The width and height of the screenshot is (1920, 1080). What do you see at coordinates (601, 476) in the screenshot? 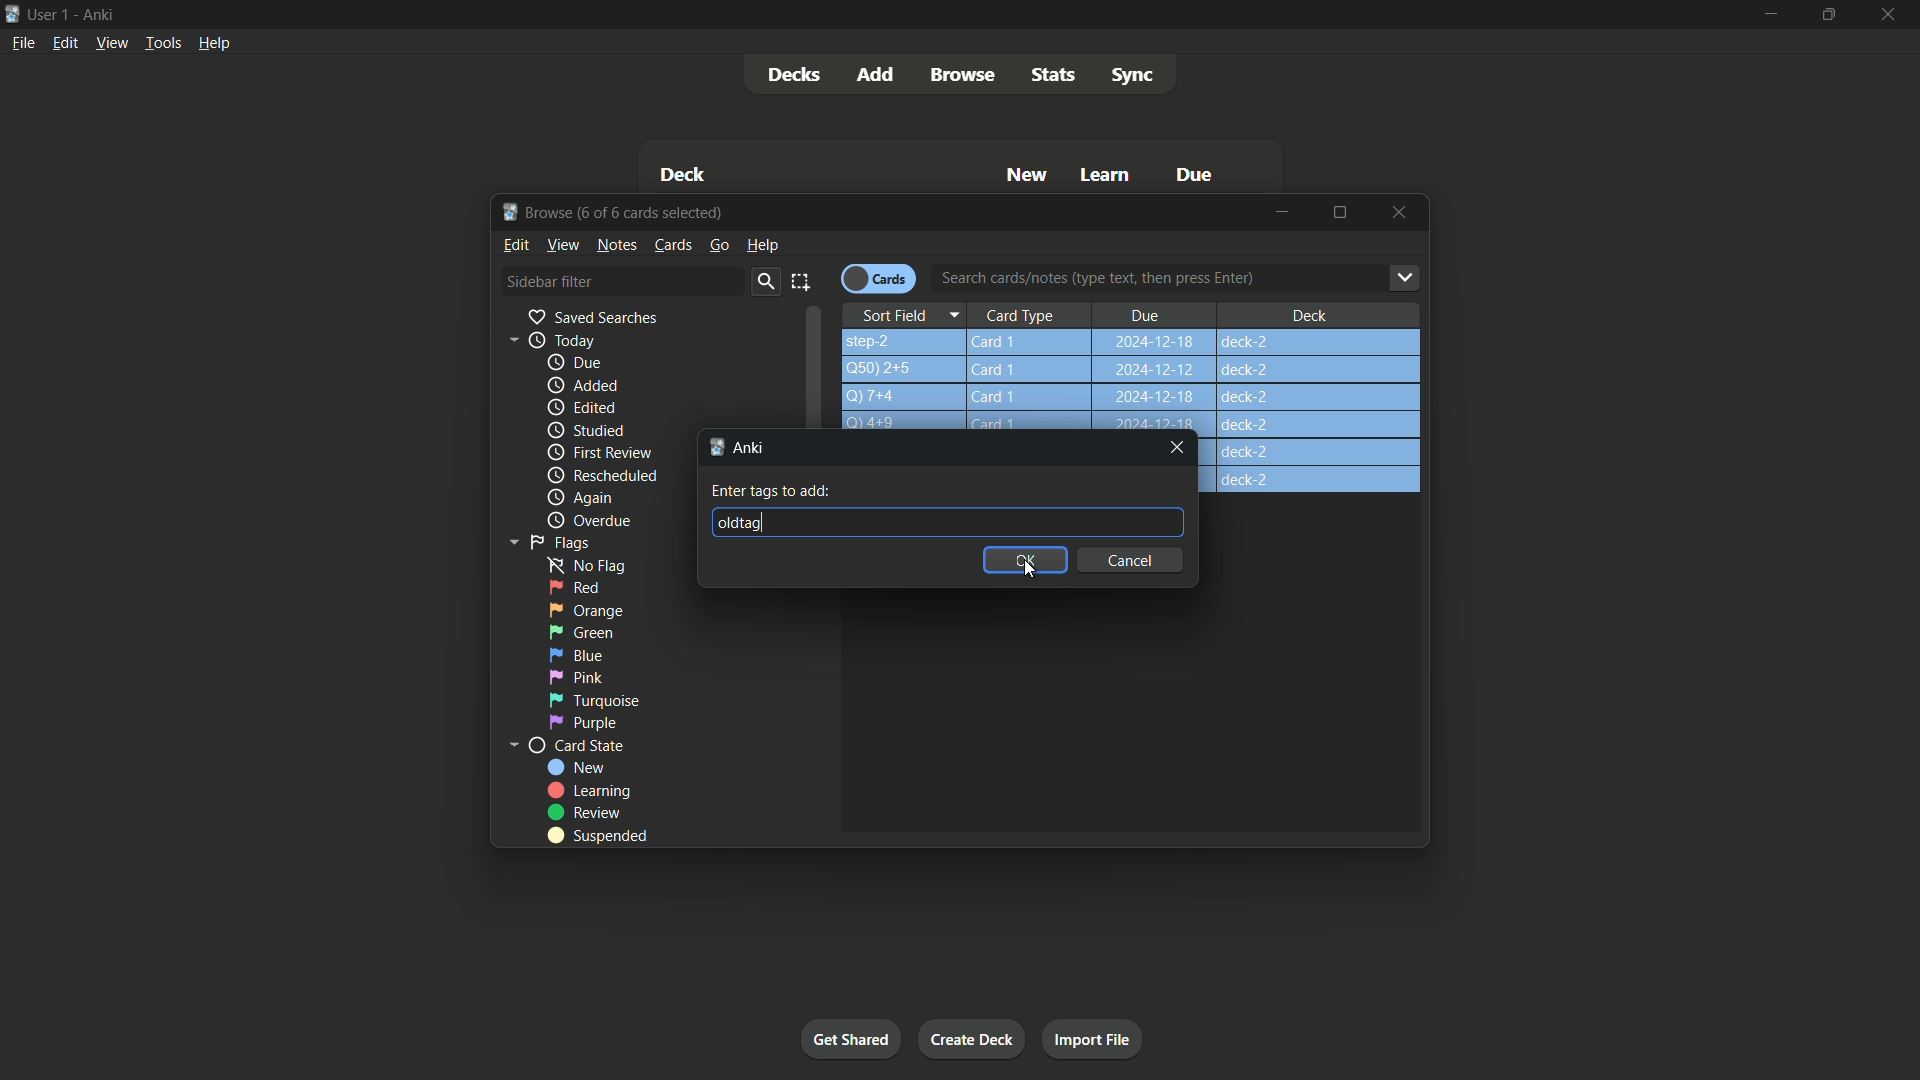
I see `Rescheduled` at bounding box center [601, 476].